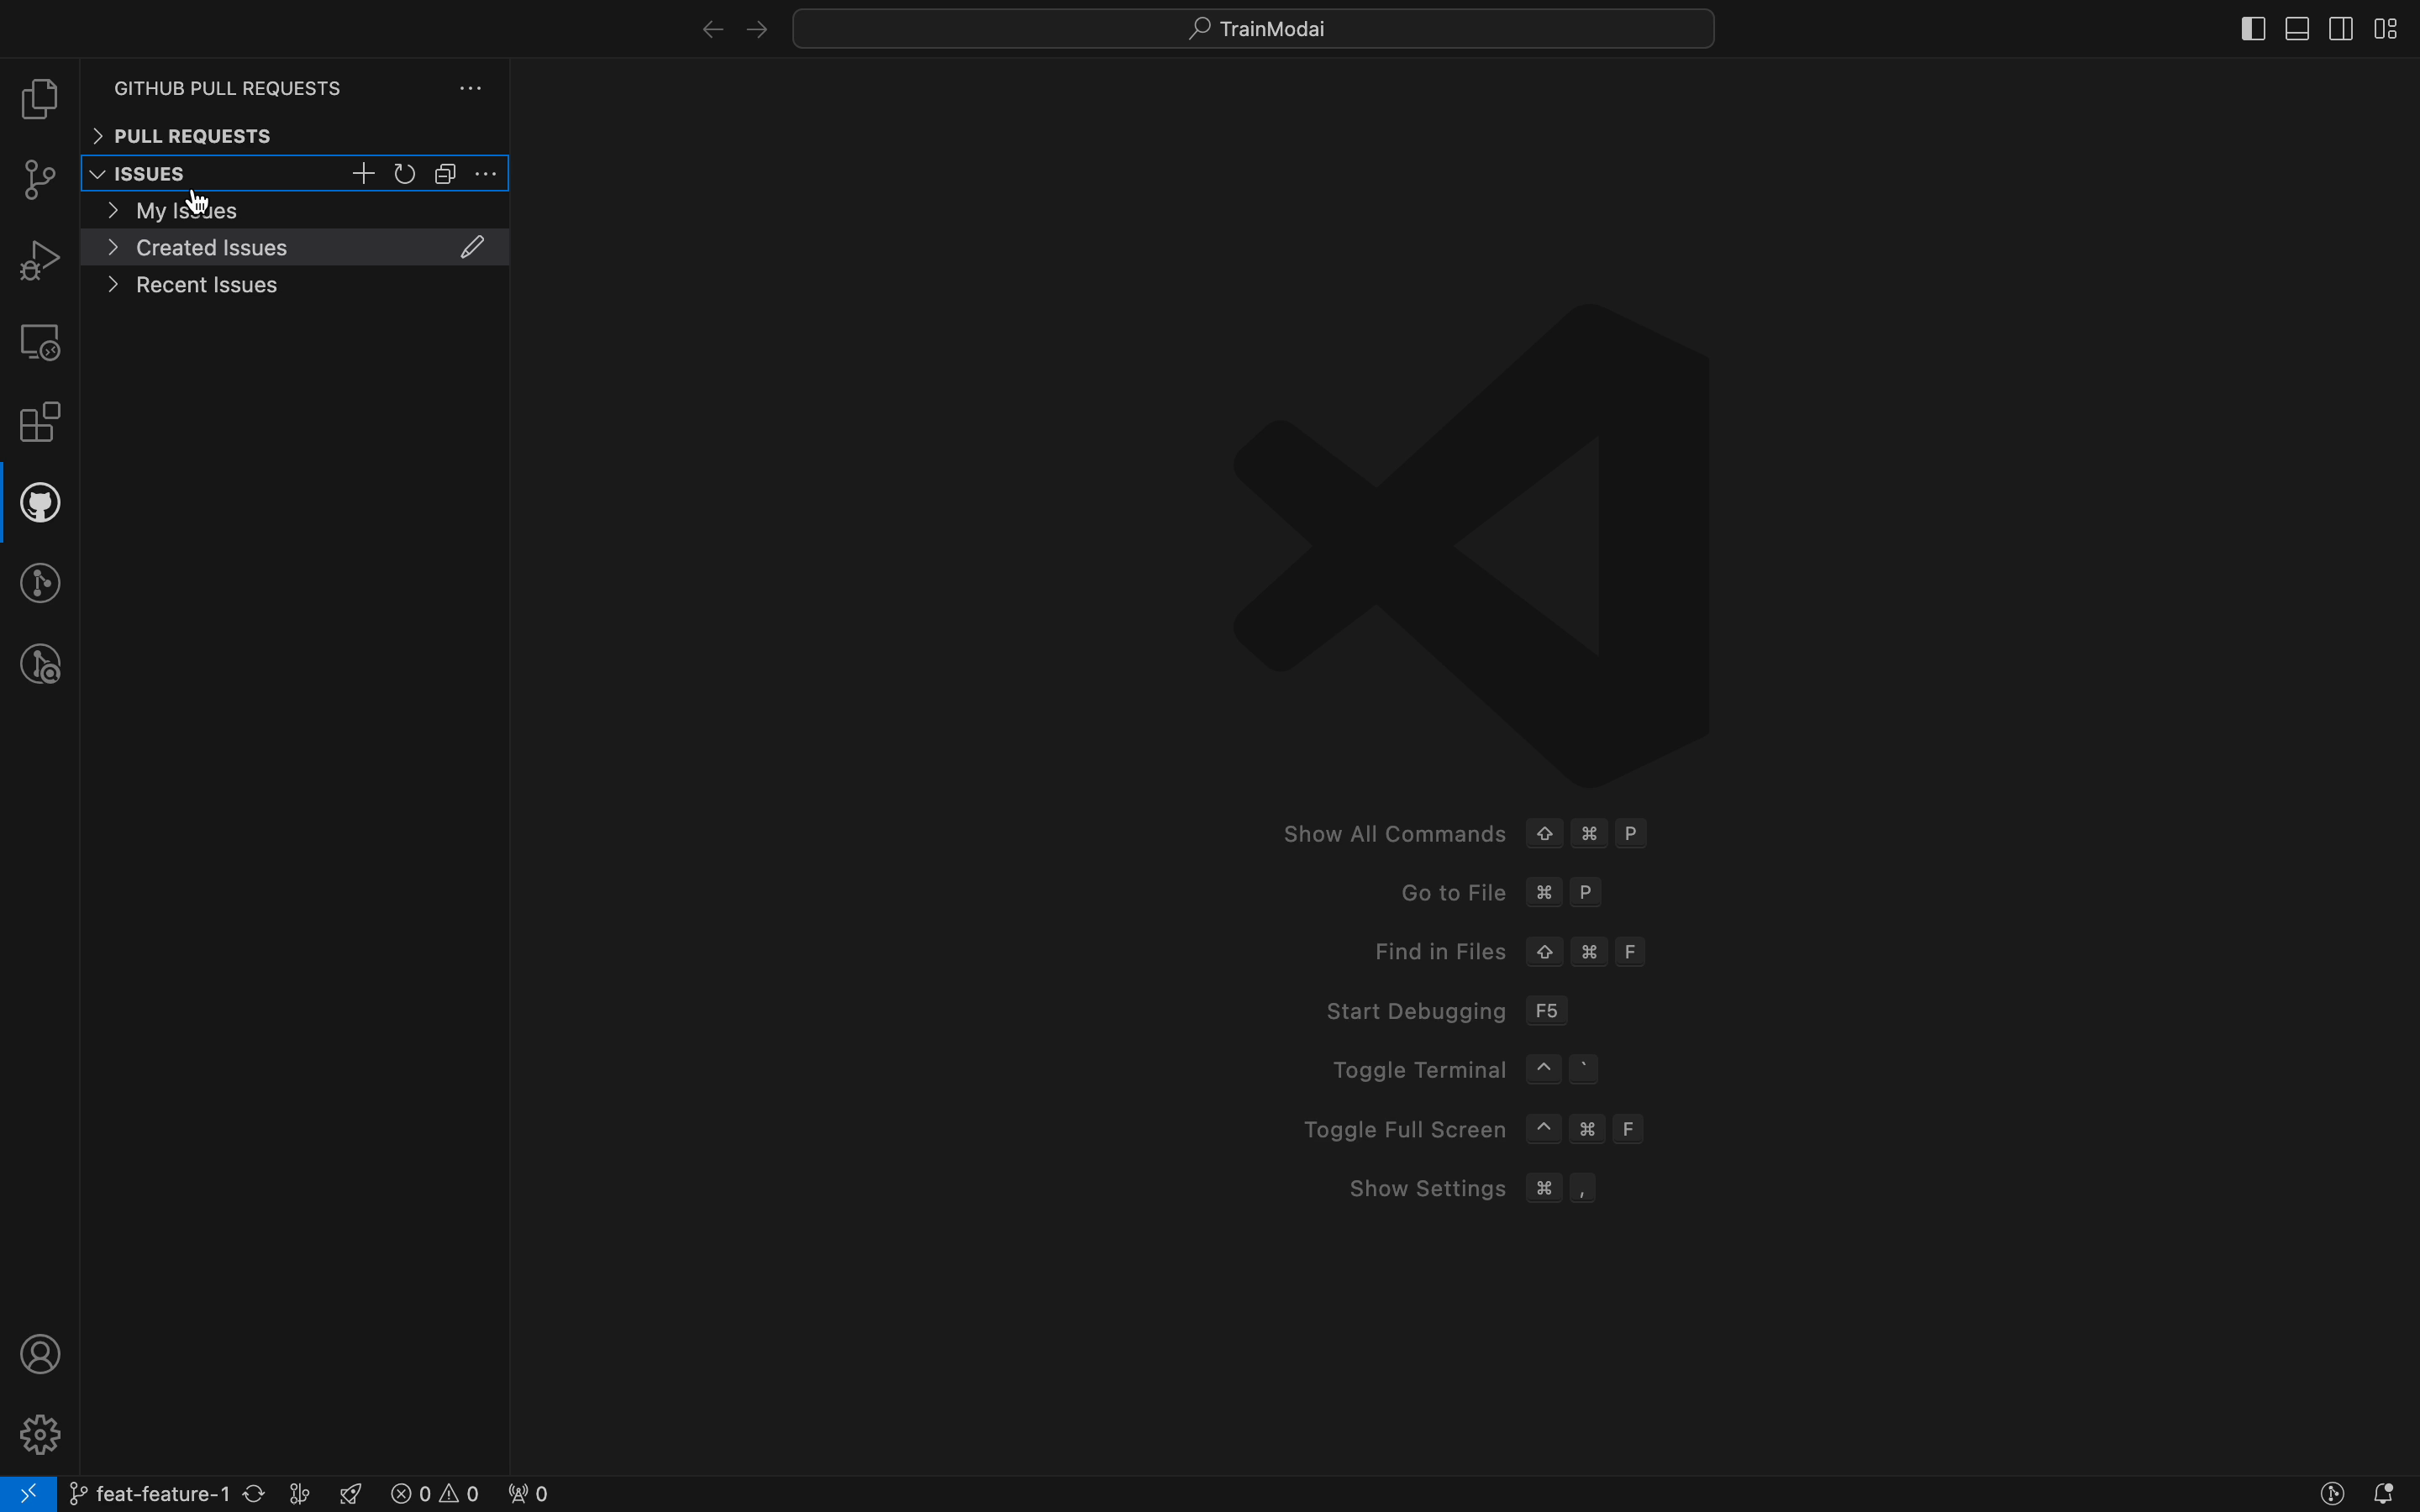 The width and height of the screenshot is (2420, 1512). What do you see at coordinates (2225, 26) in the screenshot?
I see `toggle side bar` at bounding box center [2225, 26].